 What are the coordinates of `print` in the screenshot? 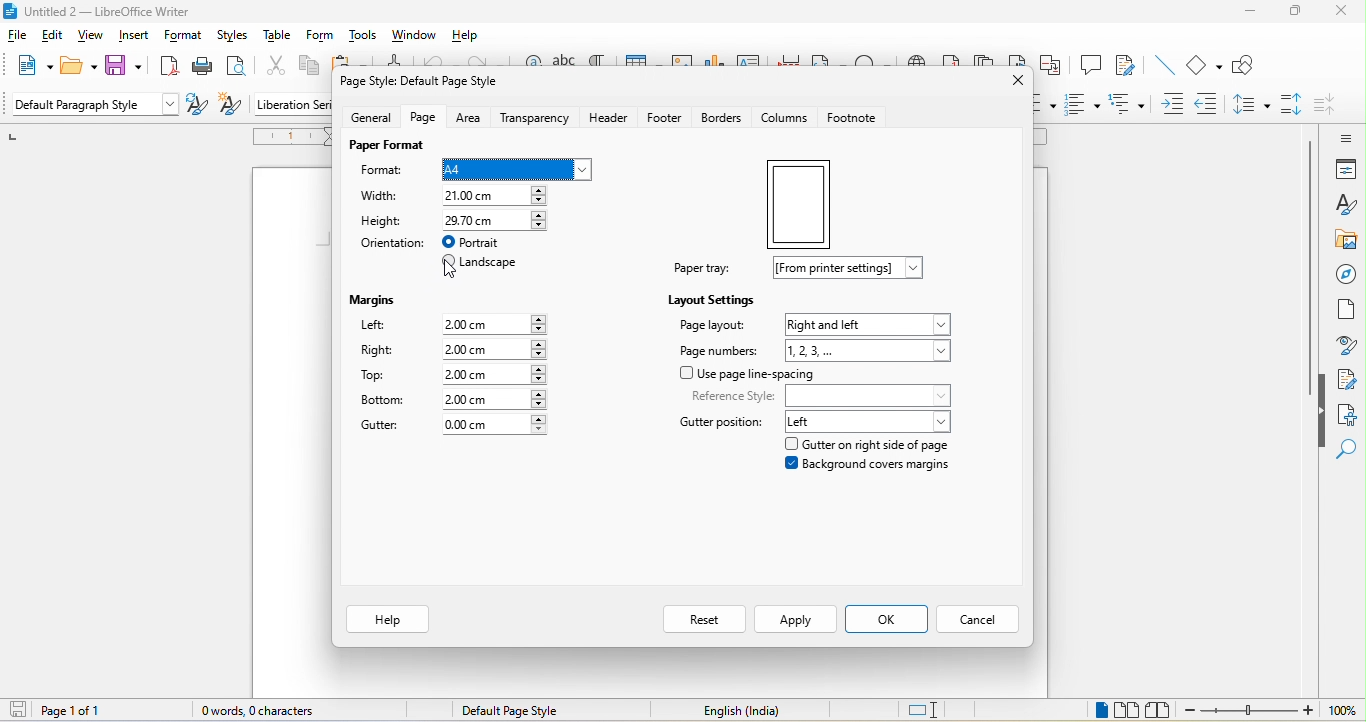 It's located at (205, 67).